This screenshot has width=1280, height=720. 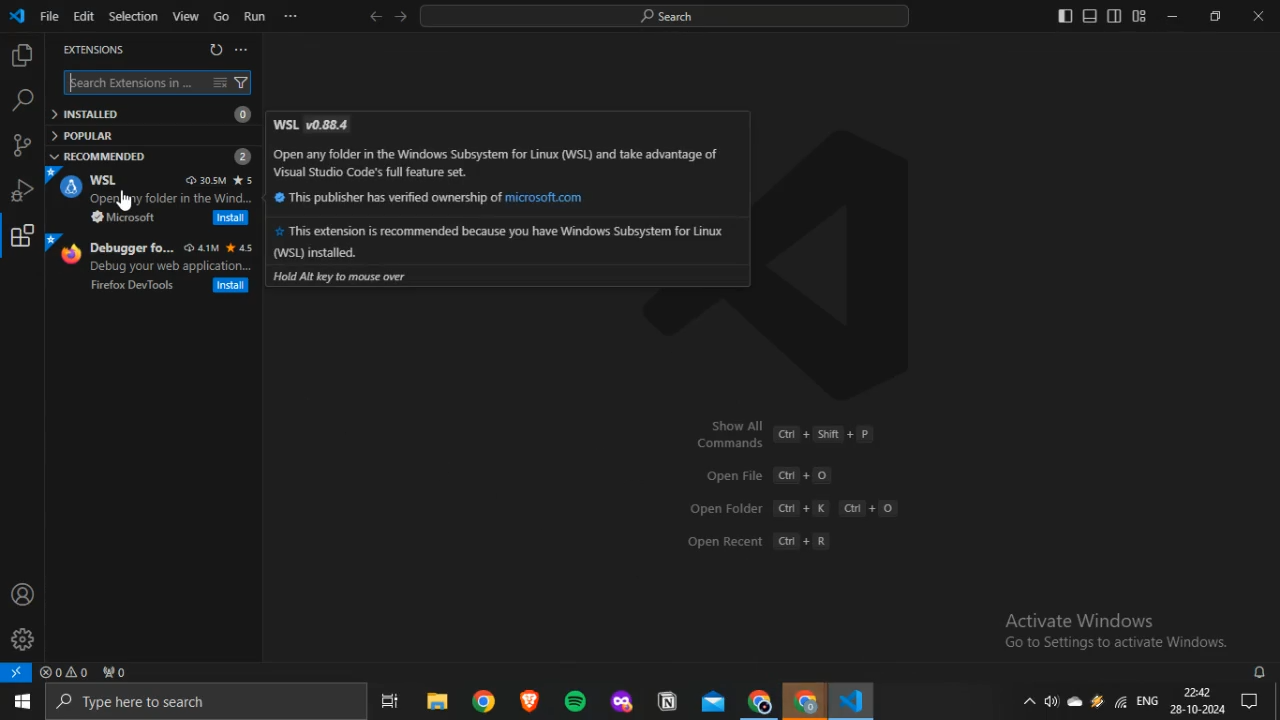 I want to click on ENG, so click(x=1147, y=700).